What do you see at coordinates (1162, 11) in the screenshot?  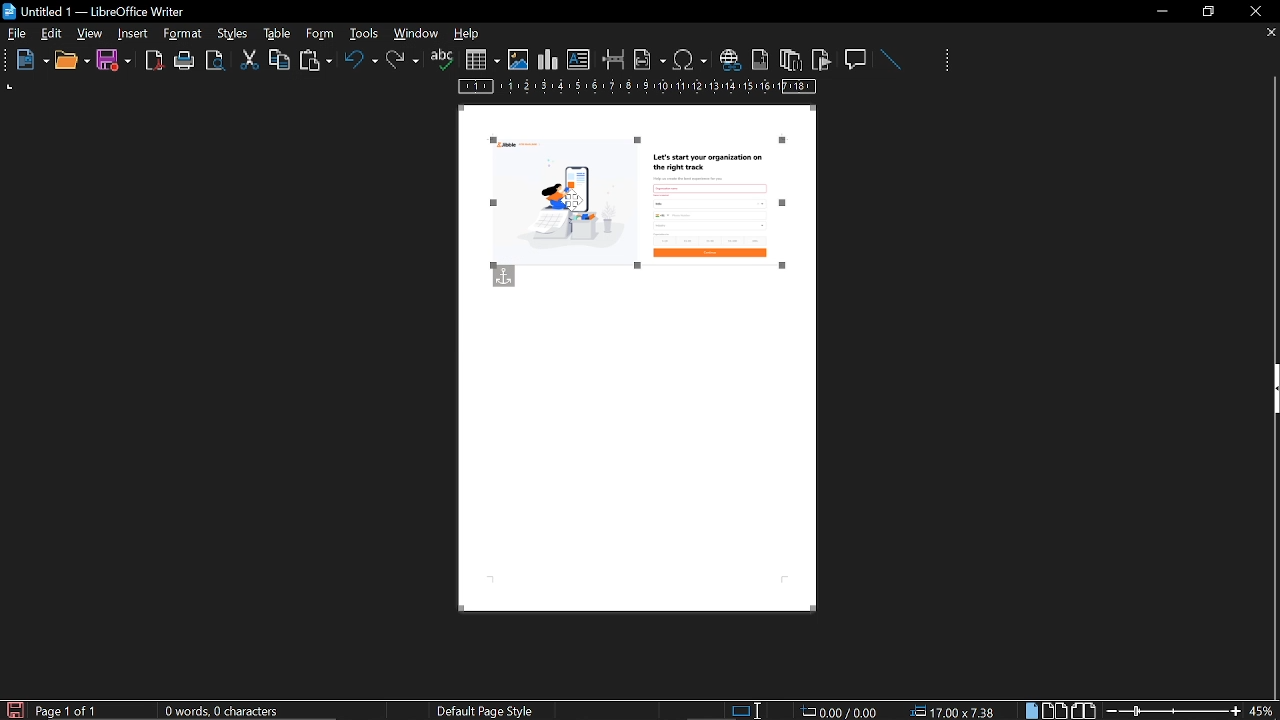 I see `minimize` at bounding box center [1162, 11].